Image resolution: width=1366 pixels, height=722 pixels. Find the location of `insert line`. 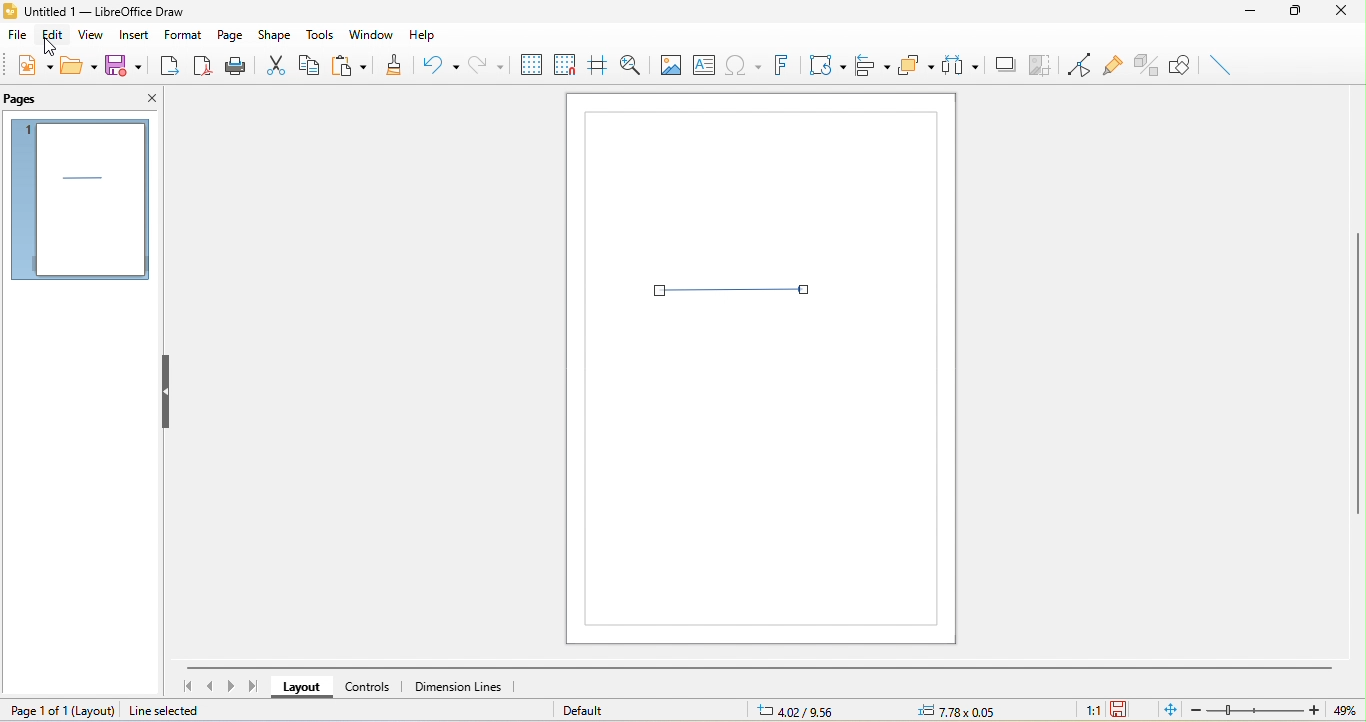

insert line is located at coordinates (1221, 65).